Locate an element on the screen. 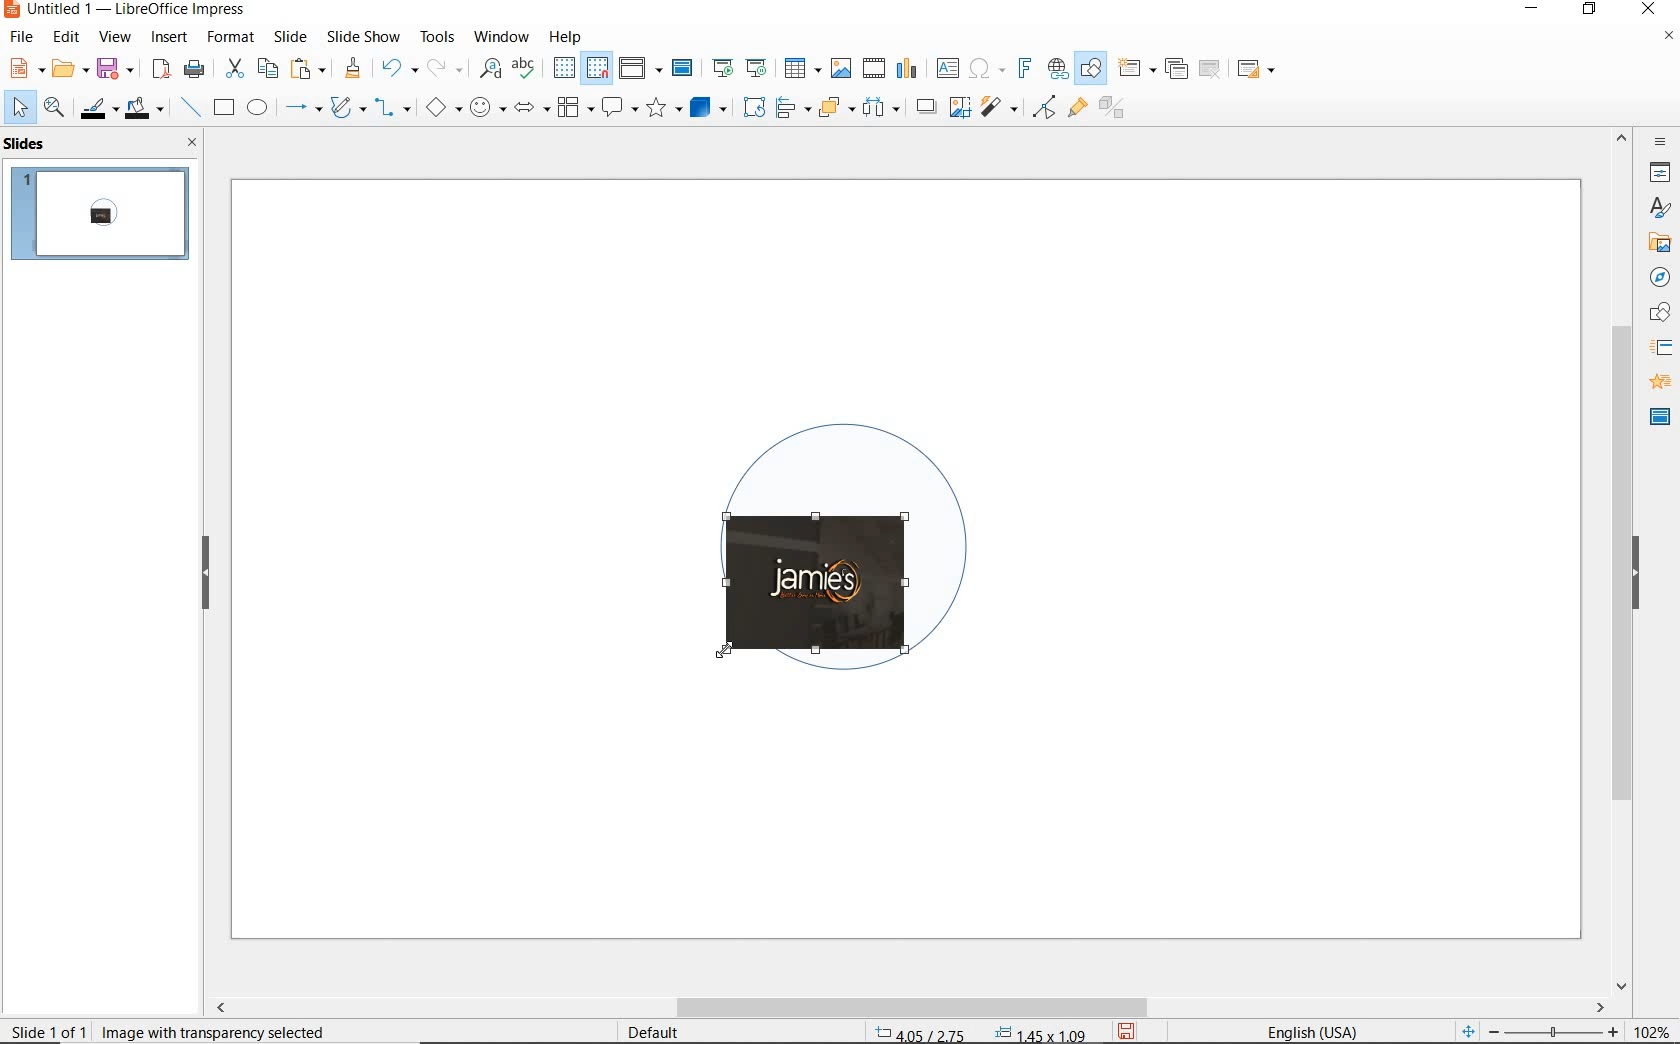 This screenshot has height=1044, width=1680. show draw functions is located at coordinates (1091, 69).